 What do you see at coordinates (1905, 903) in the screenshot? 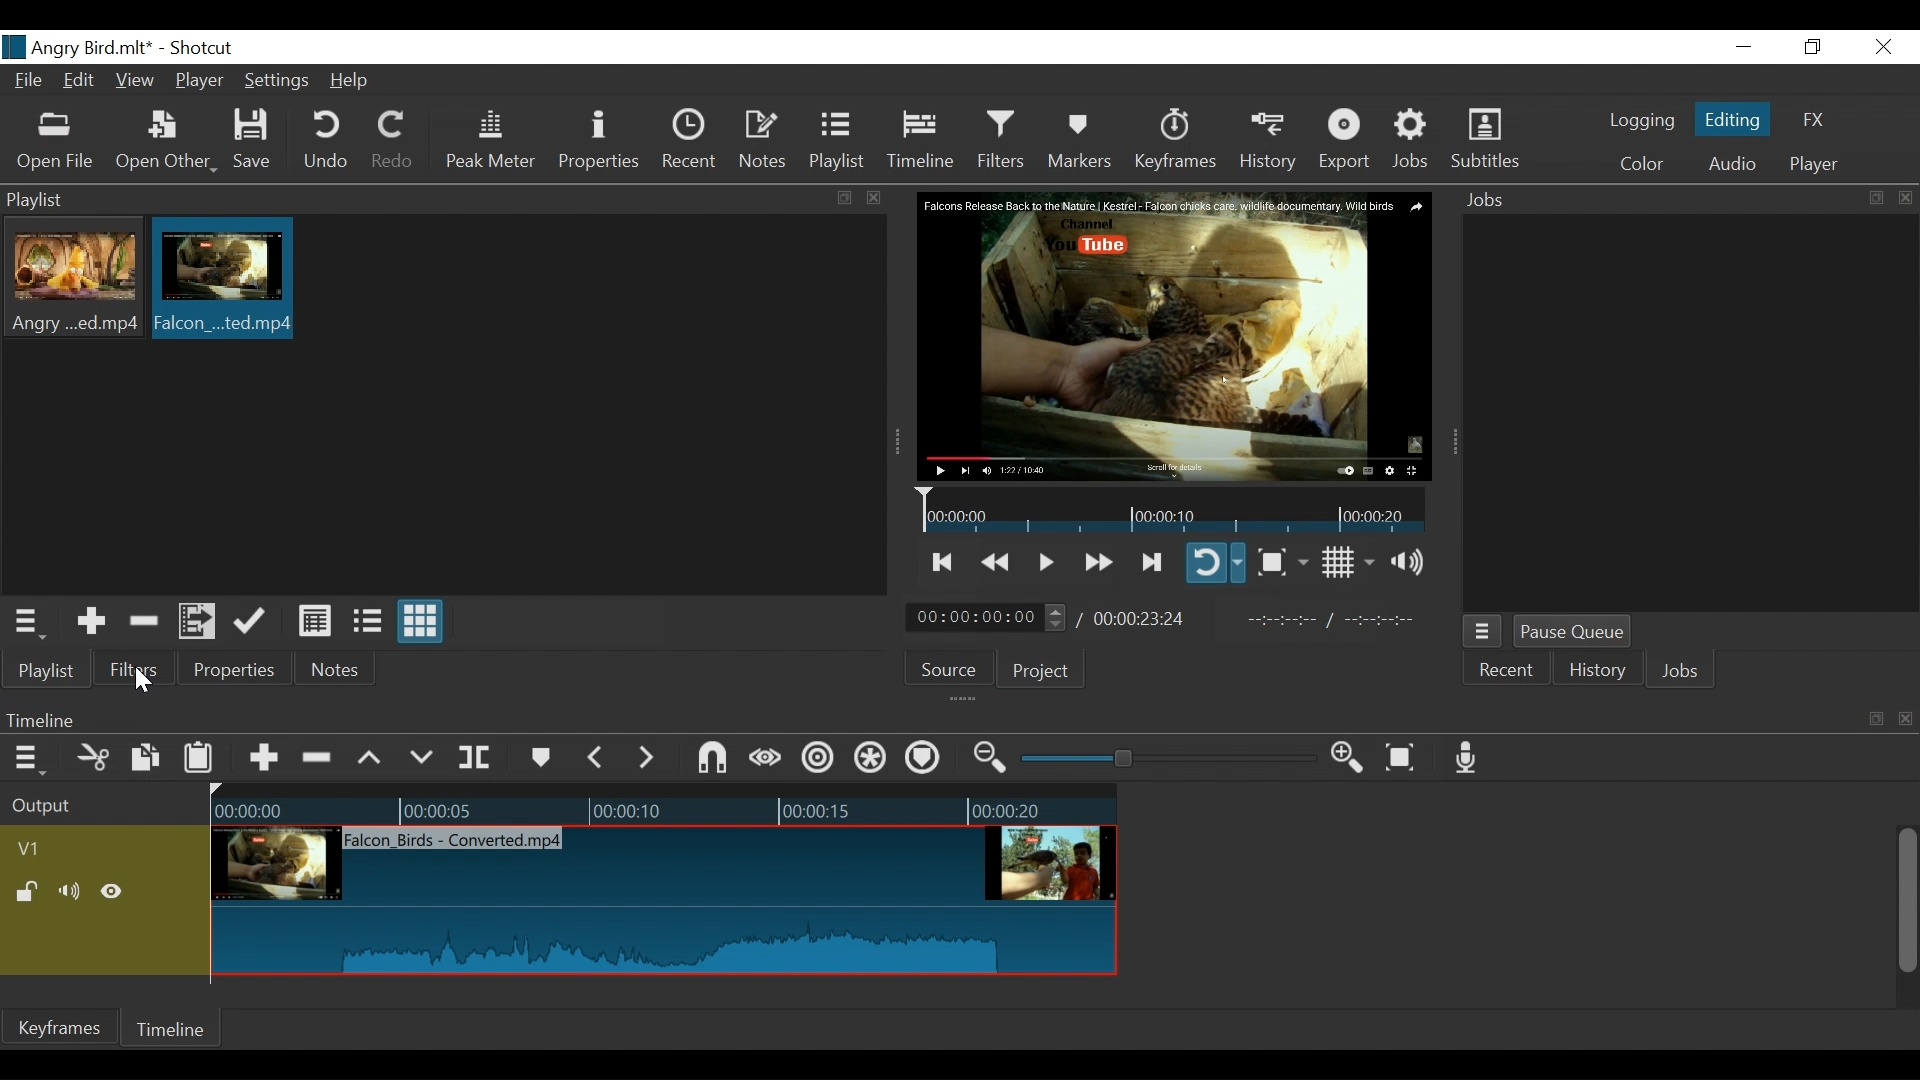
I see `Vertical Scroll bar` at bounding box center [1905, 903].